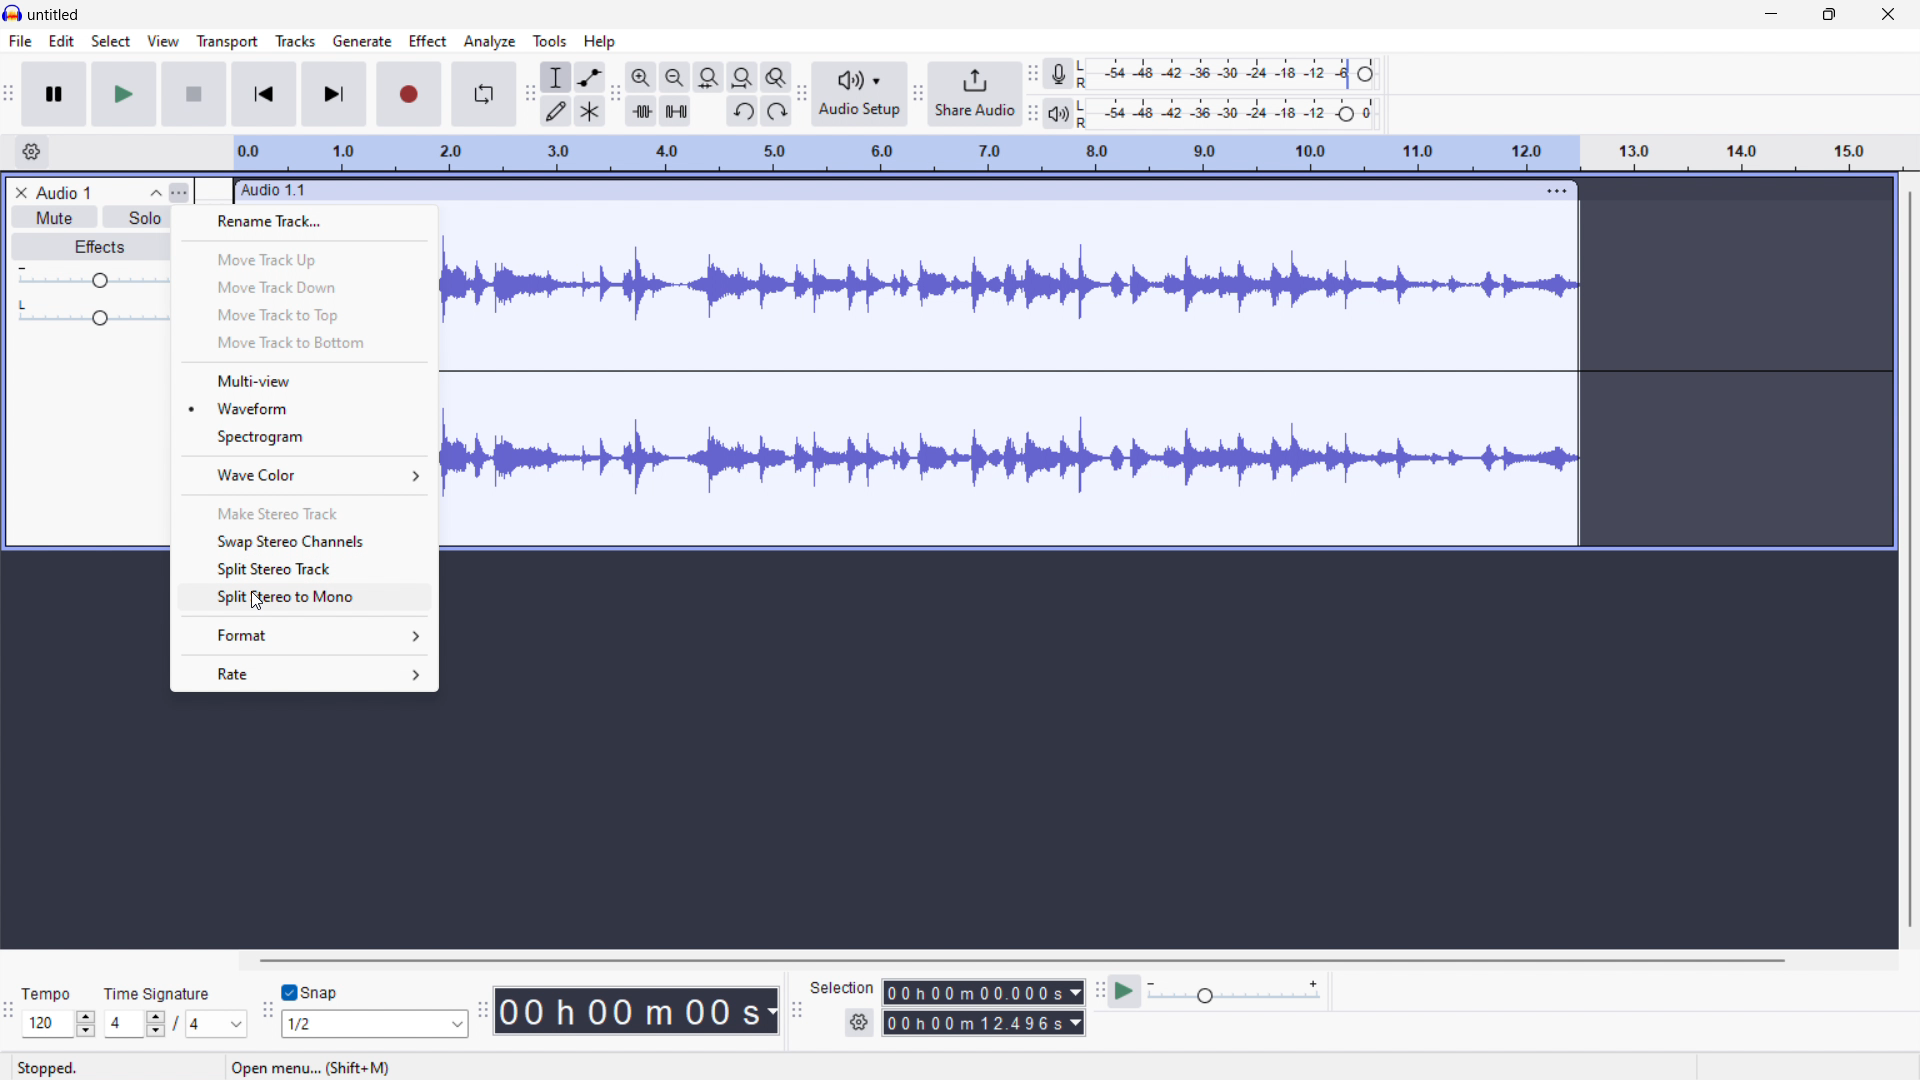 This screenshot has height=1080, width=1920. Describe the element at coordinates (236, 1025) in the screenshot. I see `Drop down` at that location.